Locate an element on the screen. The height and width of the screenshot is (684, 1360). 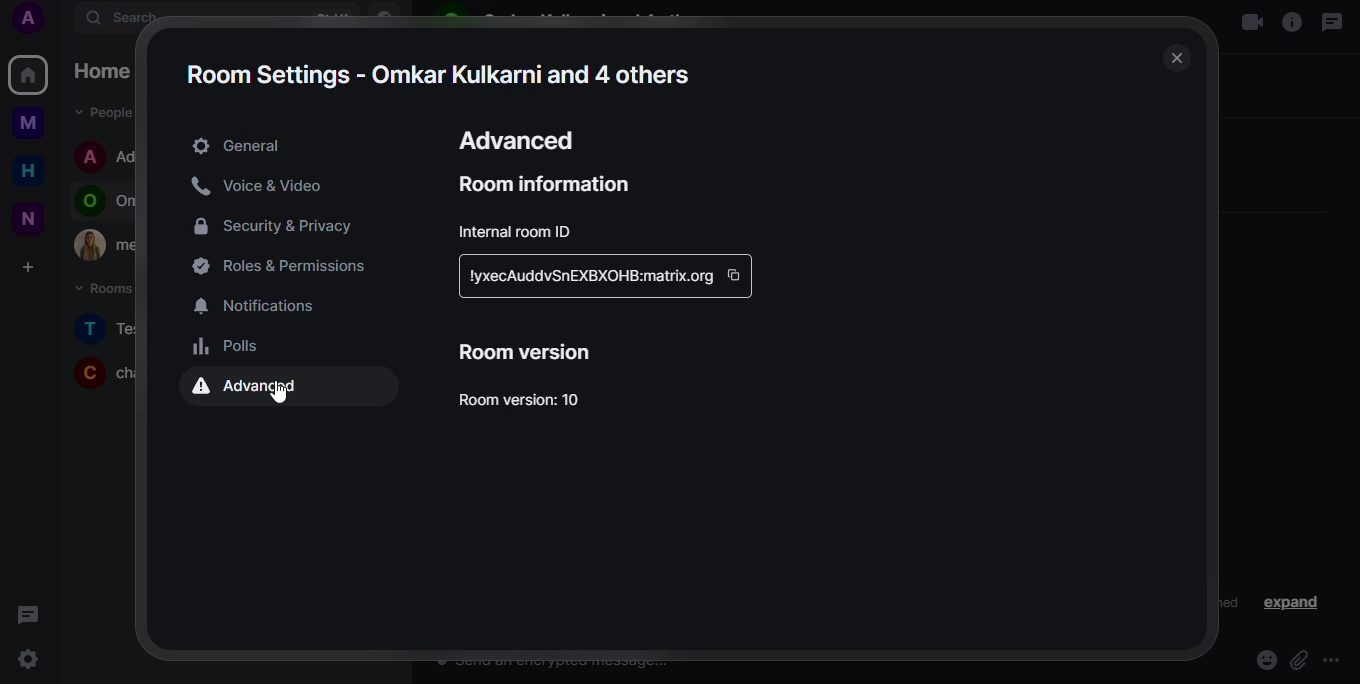
voice is located at coordinates (264, 186).